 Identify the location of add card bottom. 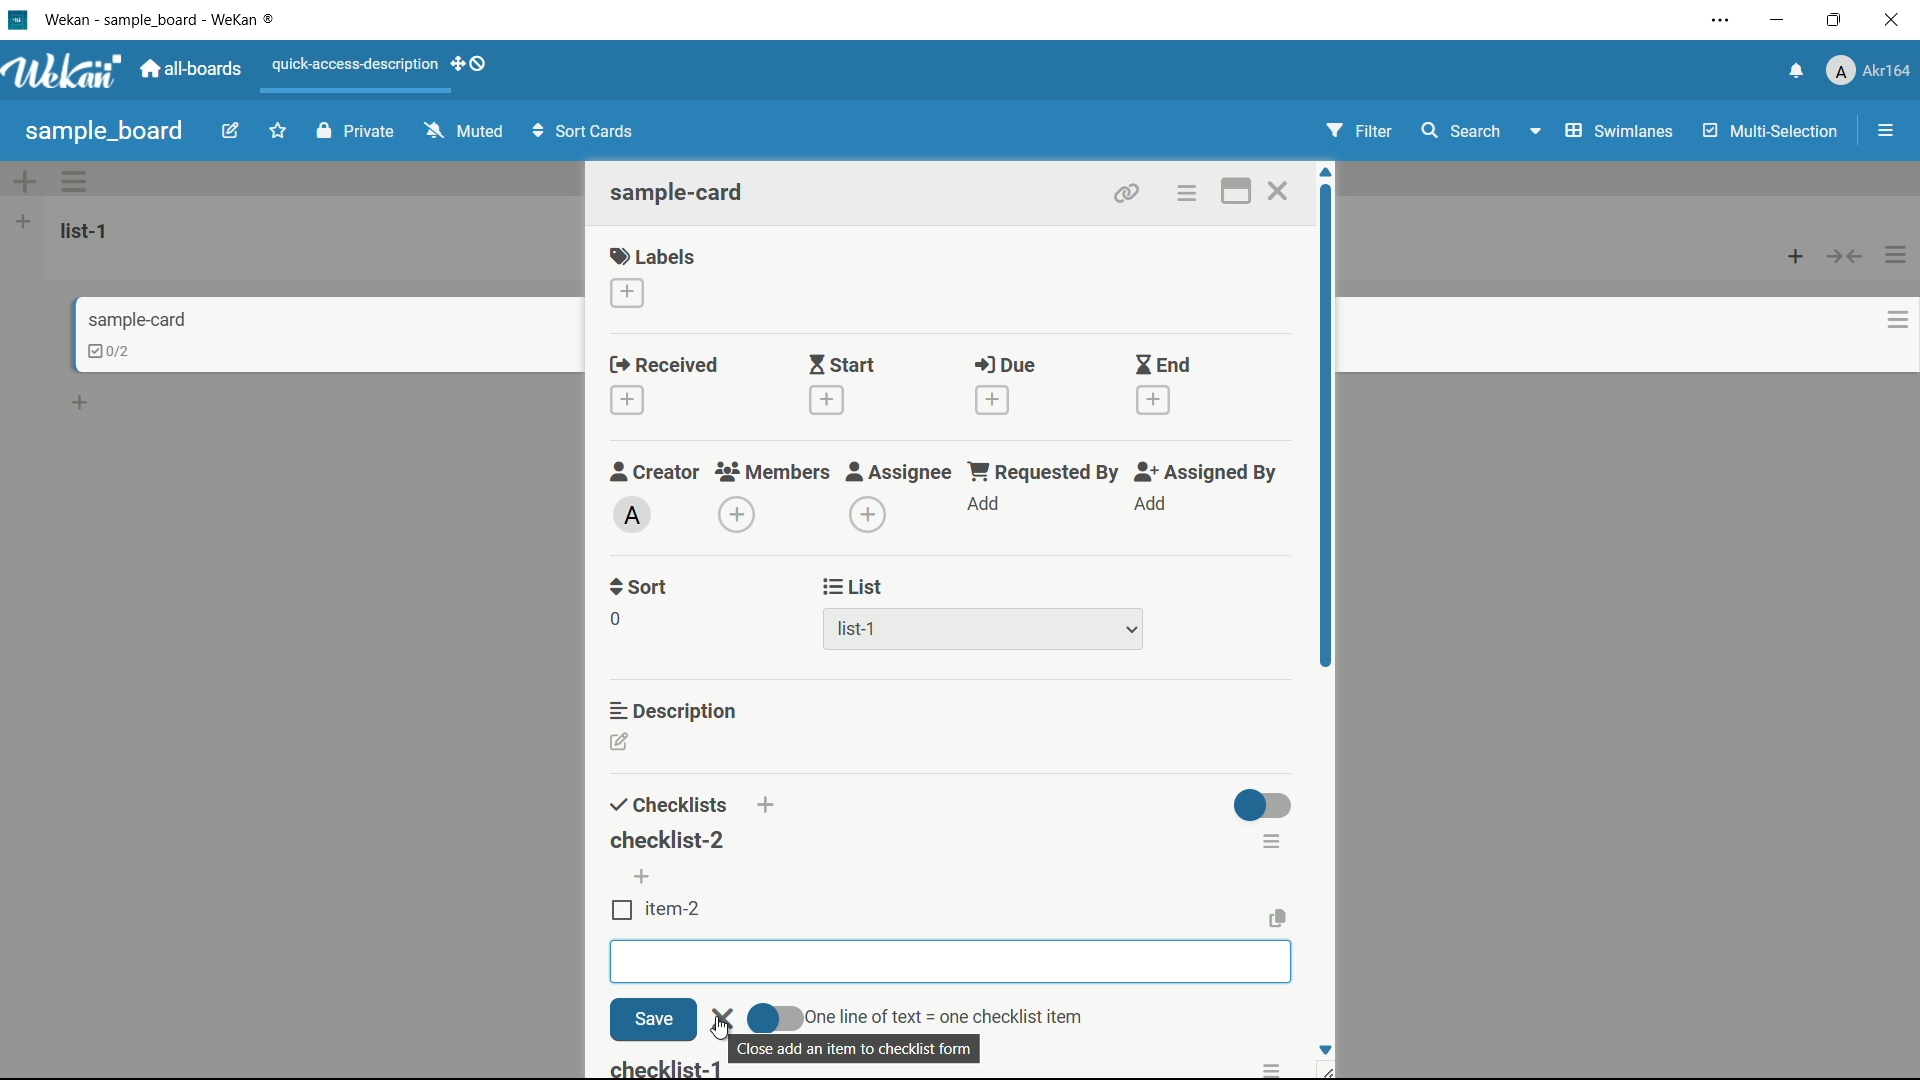
(89, 403).